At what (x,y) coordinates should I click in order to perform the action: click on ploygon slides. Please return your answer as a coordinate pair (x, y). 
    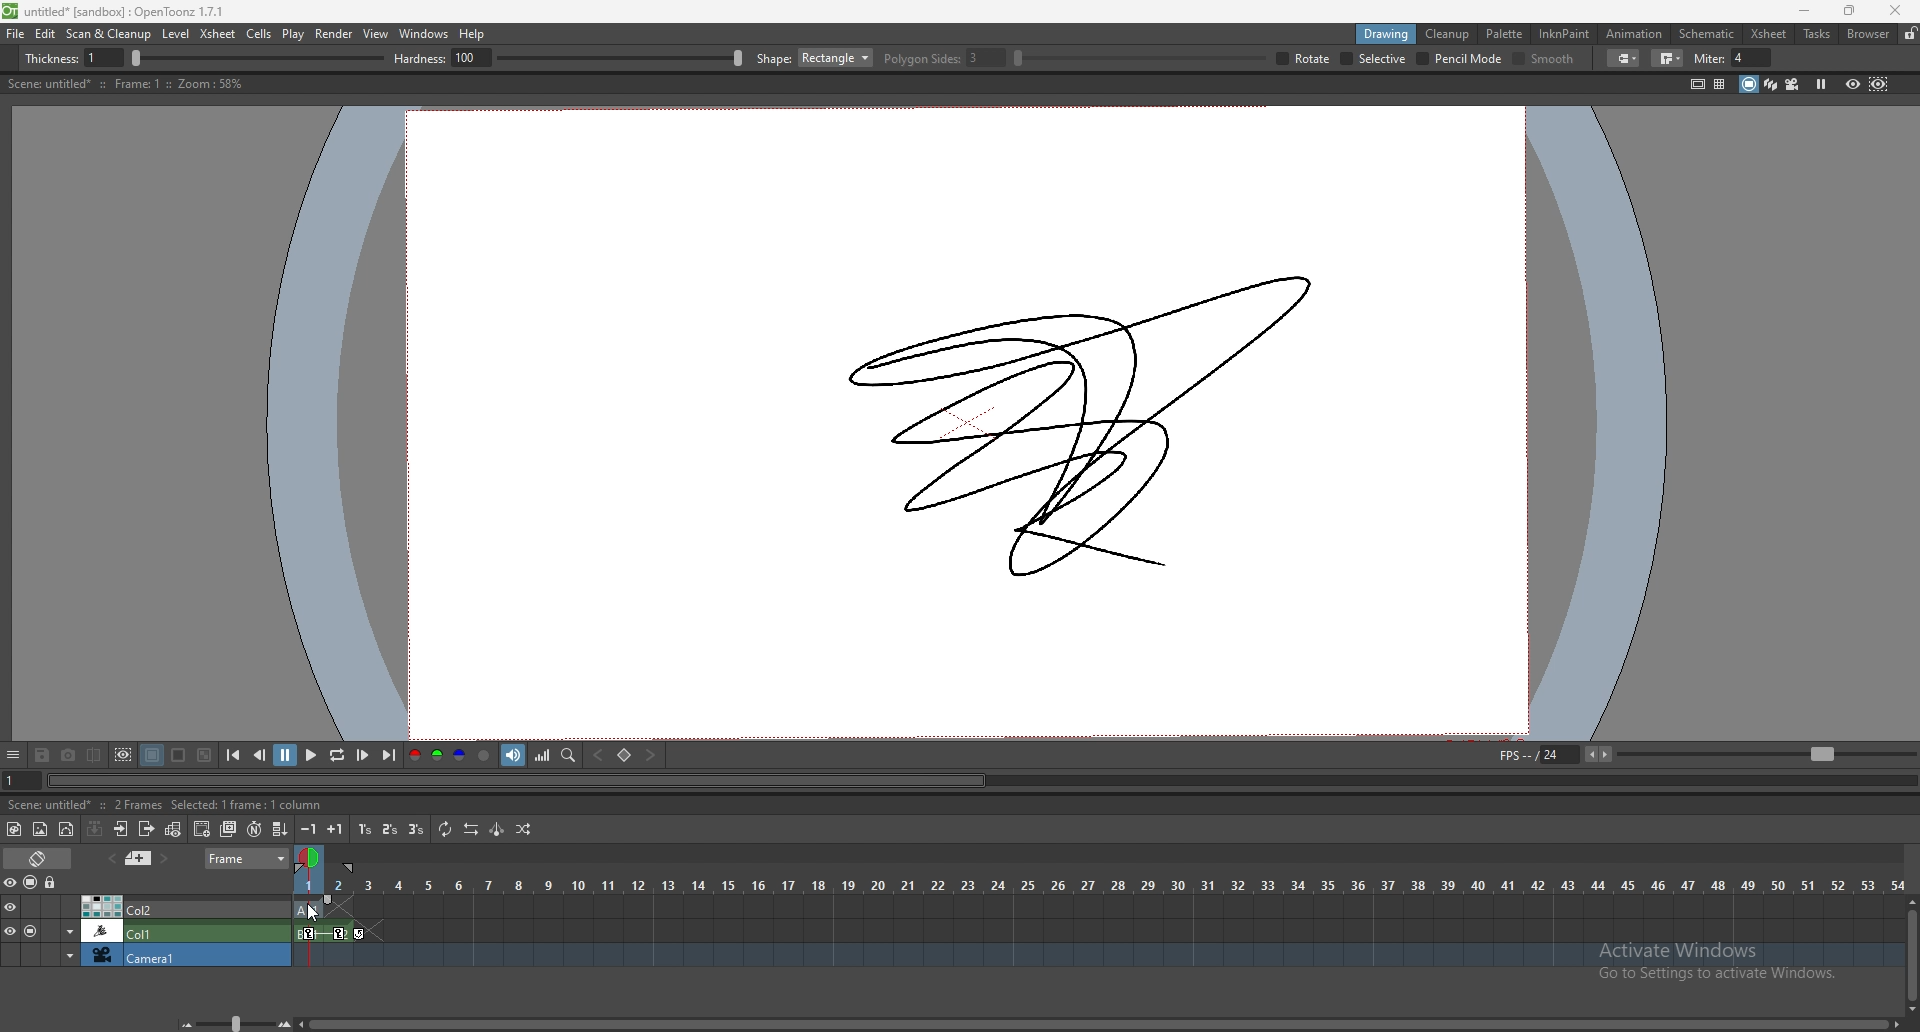
    Looking at the image, I should click on (943, 58).